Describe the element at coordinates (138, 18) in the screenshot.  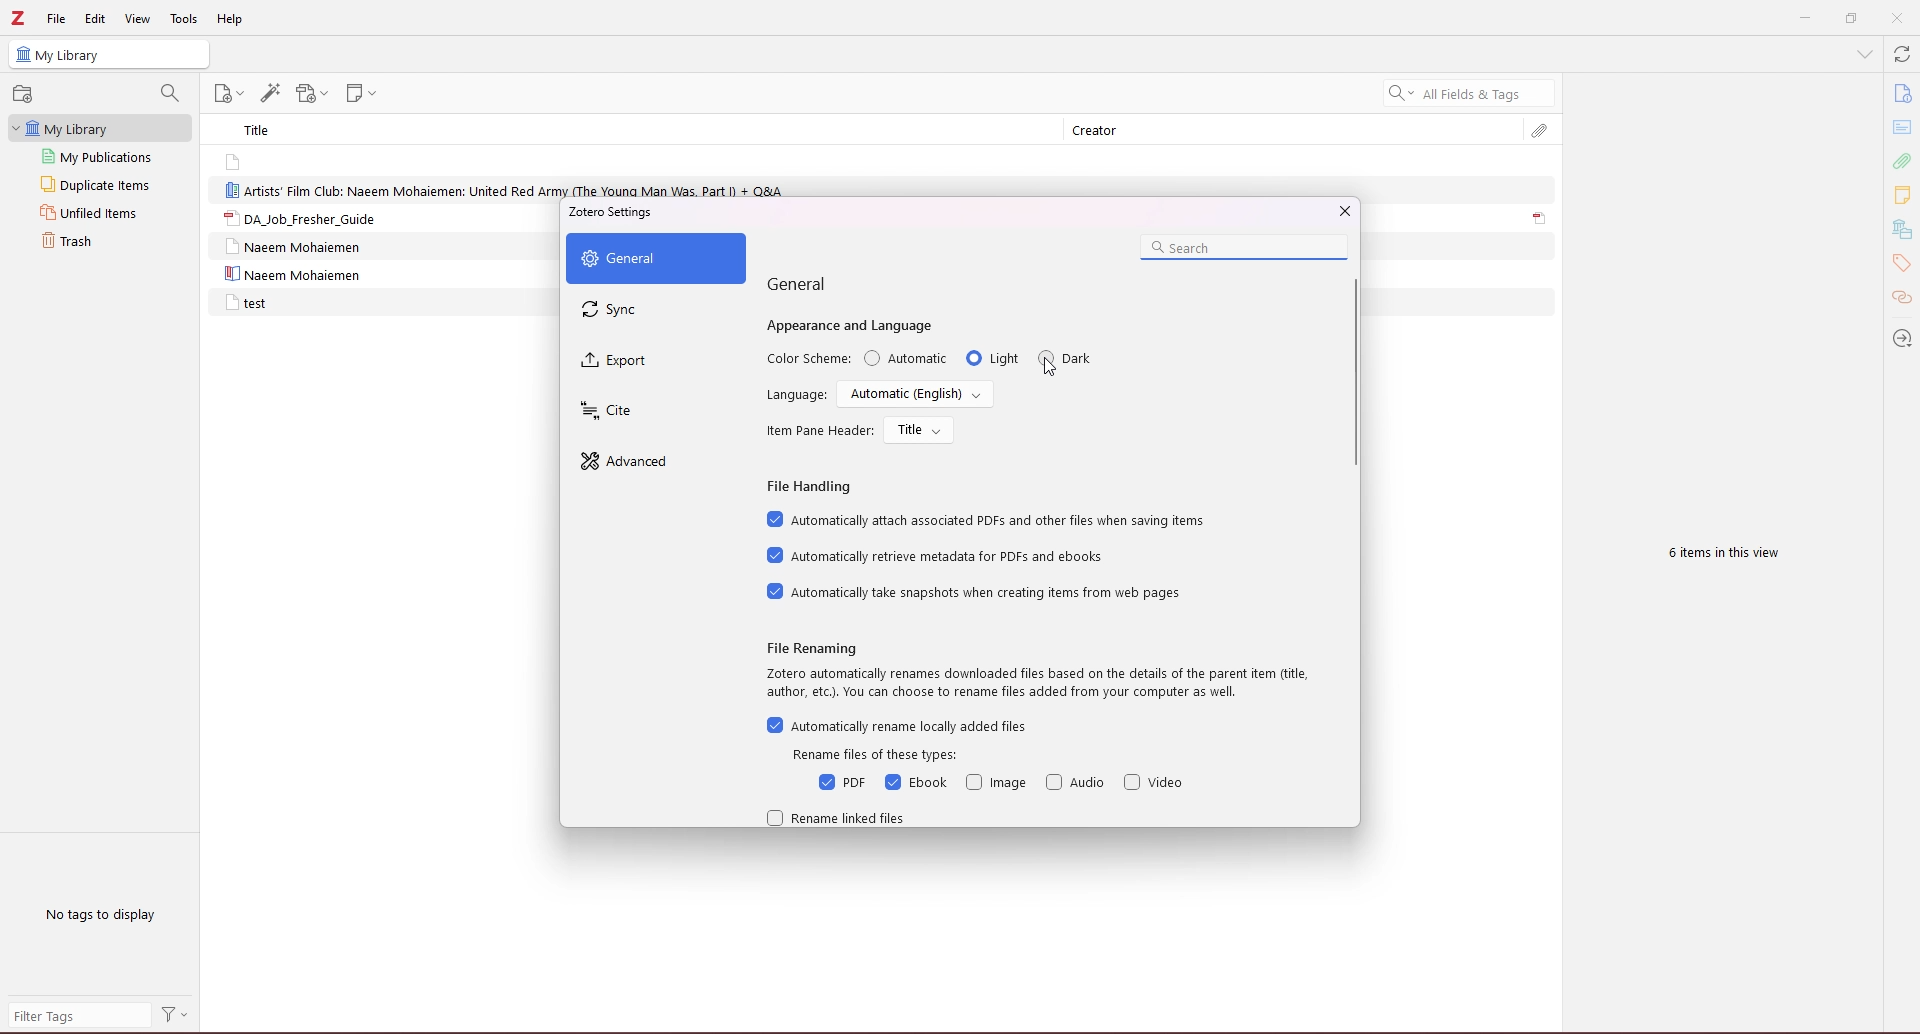
I see `view` at that location.